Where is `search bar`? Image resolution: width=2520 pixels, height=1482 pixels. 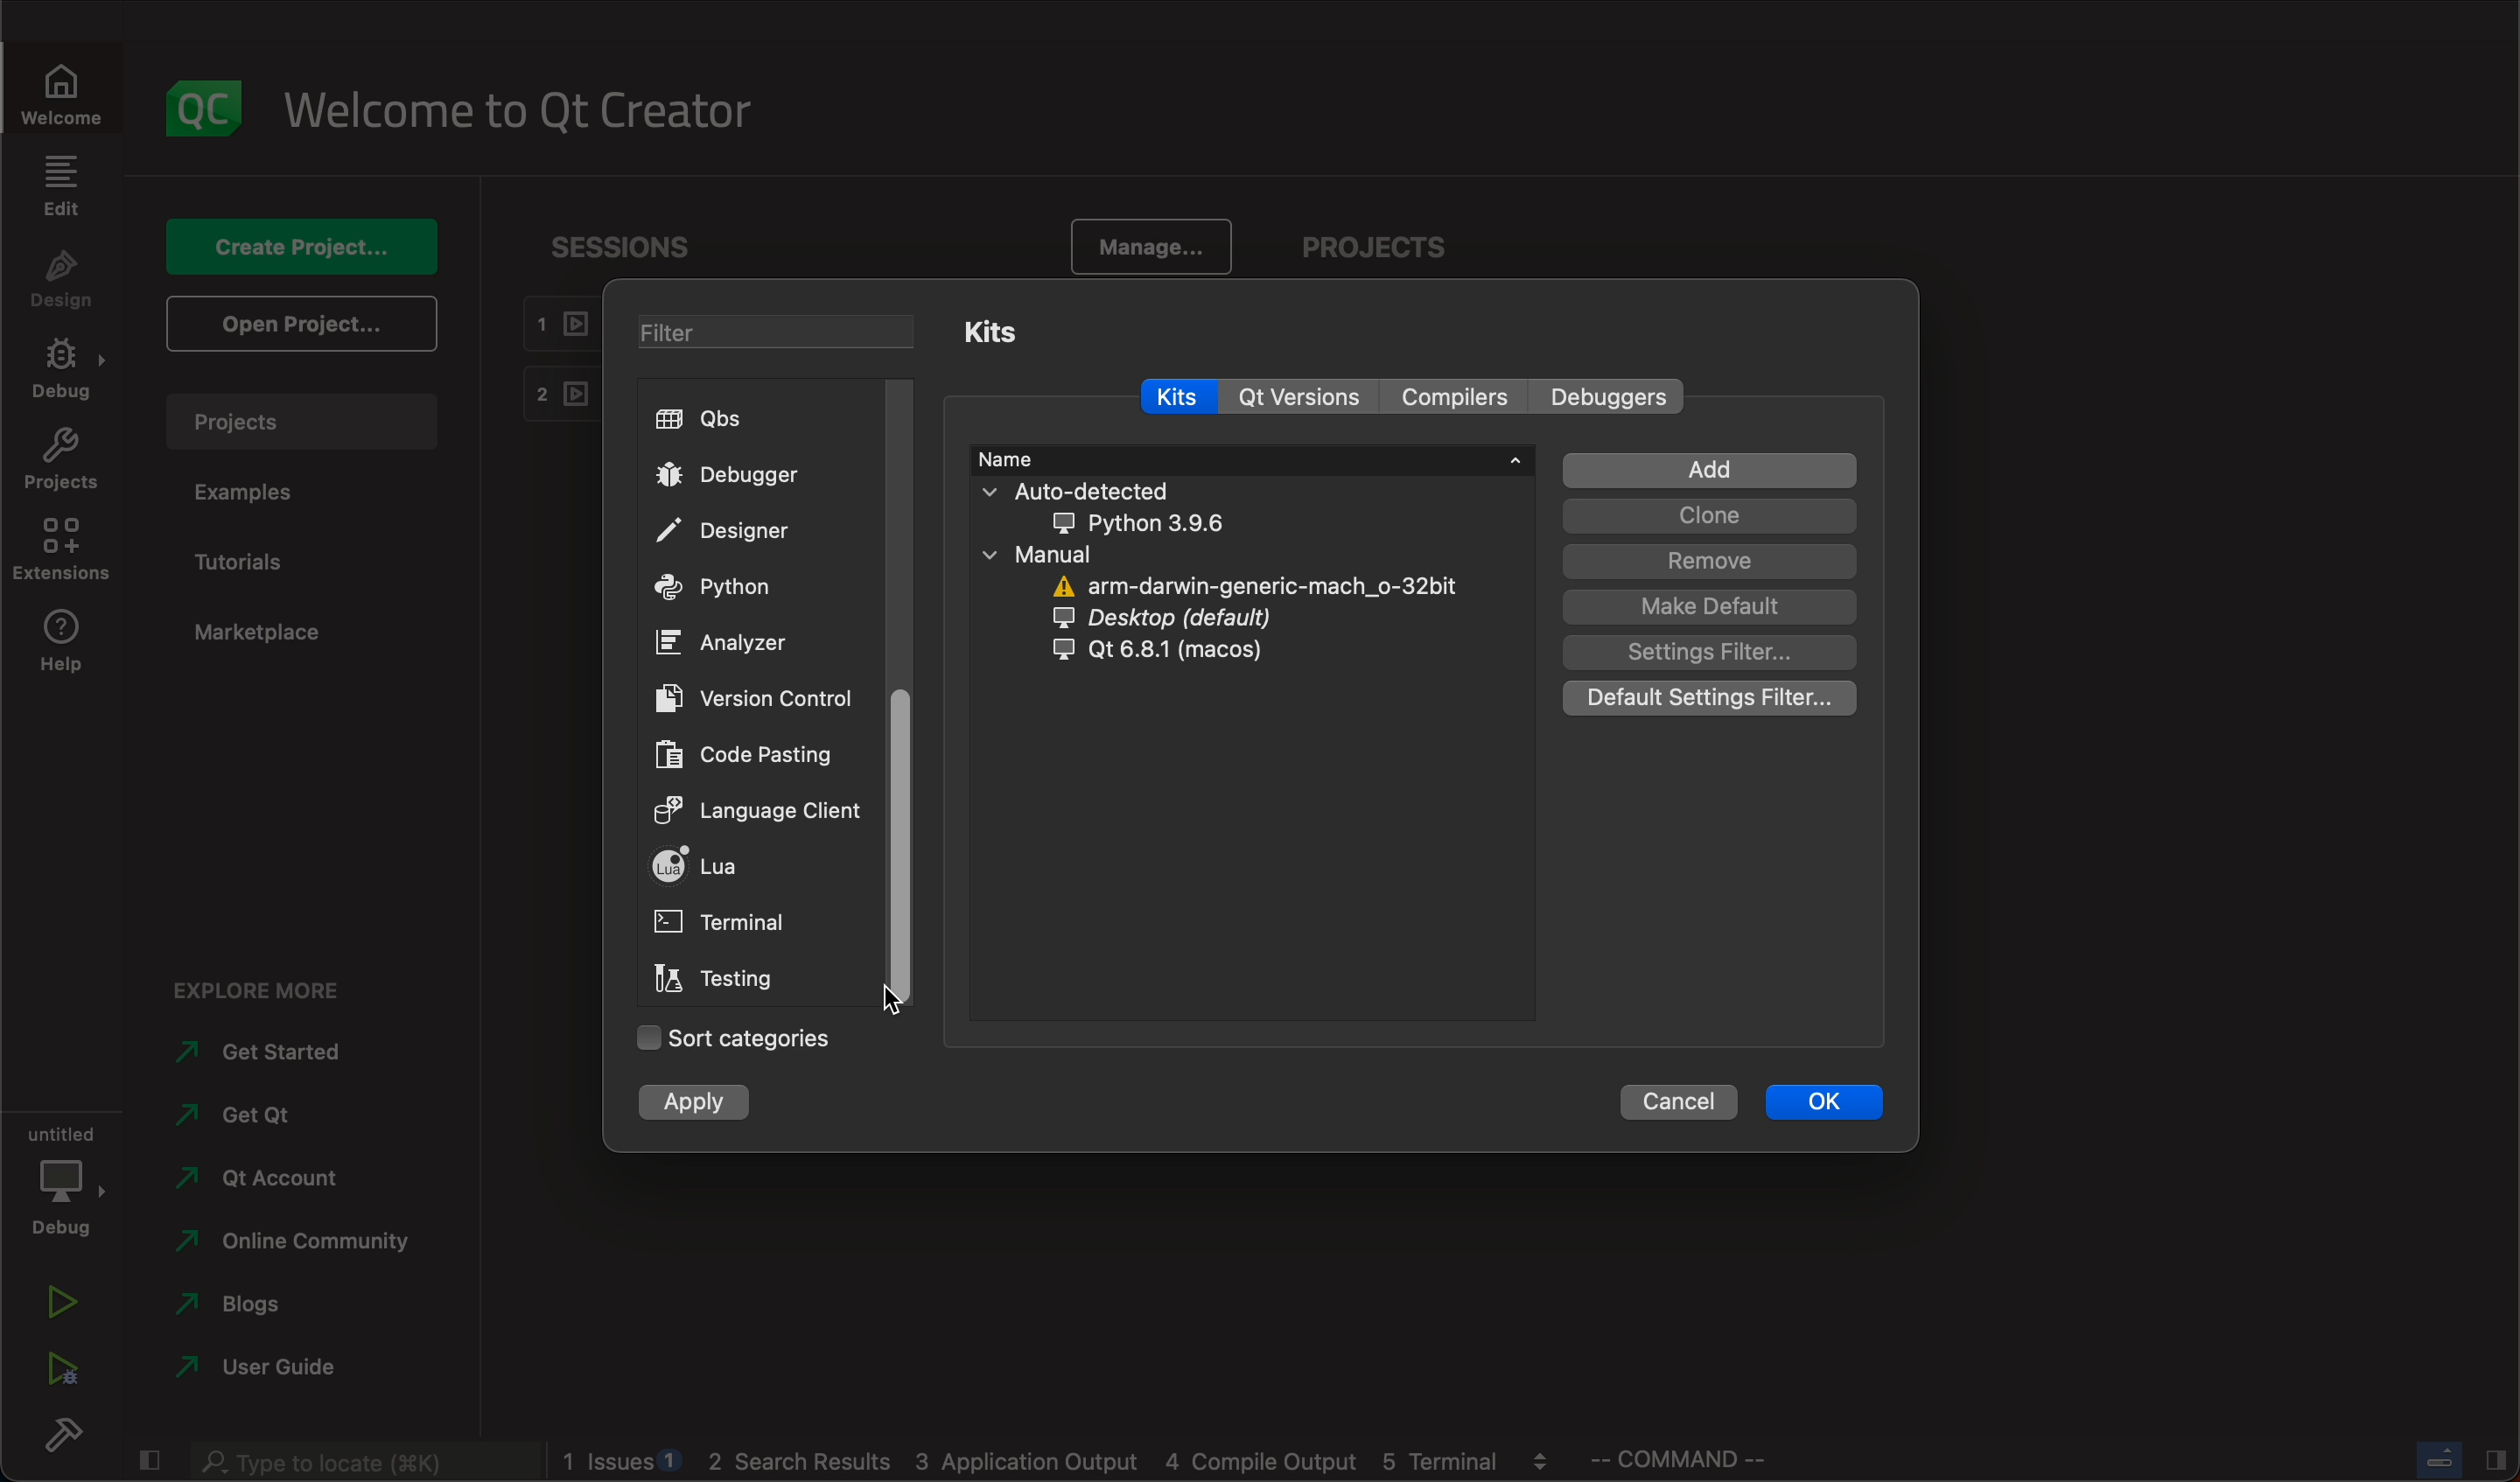 search bar is located at coordinates (356, 1462).